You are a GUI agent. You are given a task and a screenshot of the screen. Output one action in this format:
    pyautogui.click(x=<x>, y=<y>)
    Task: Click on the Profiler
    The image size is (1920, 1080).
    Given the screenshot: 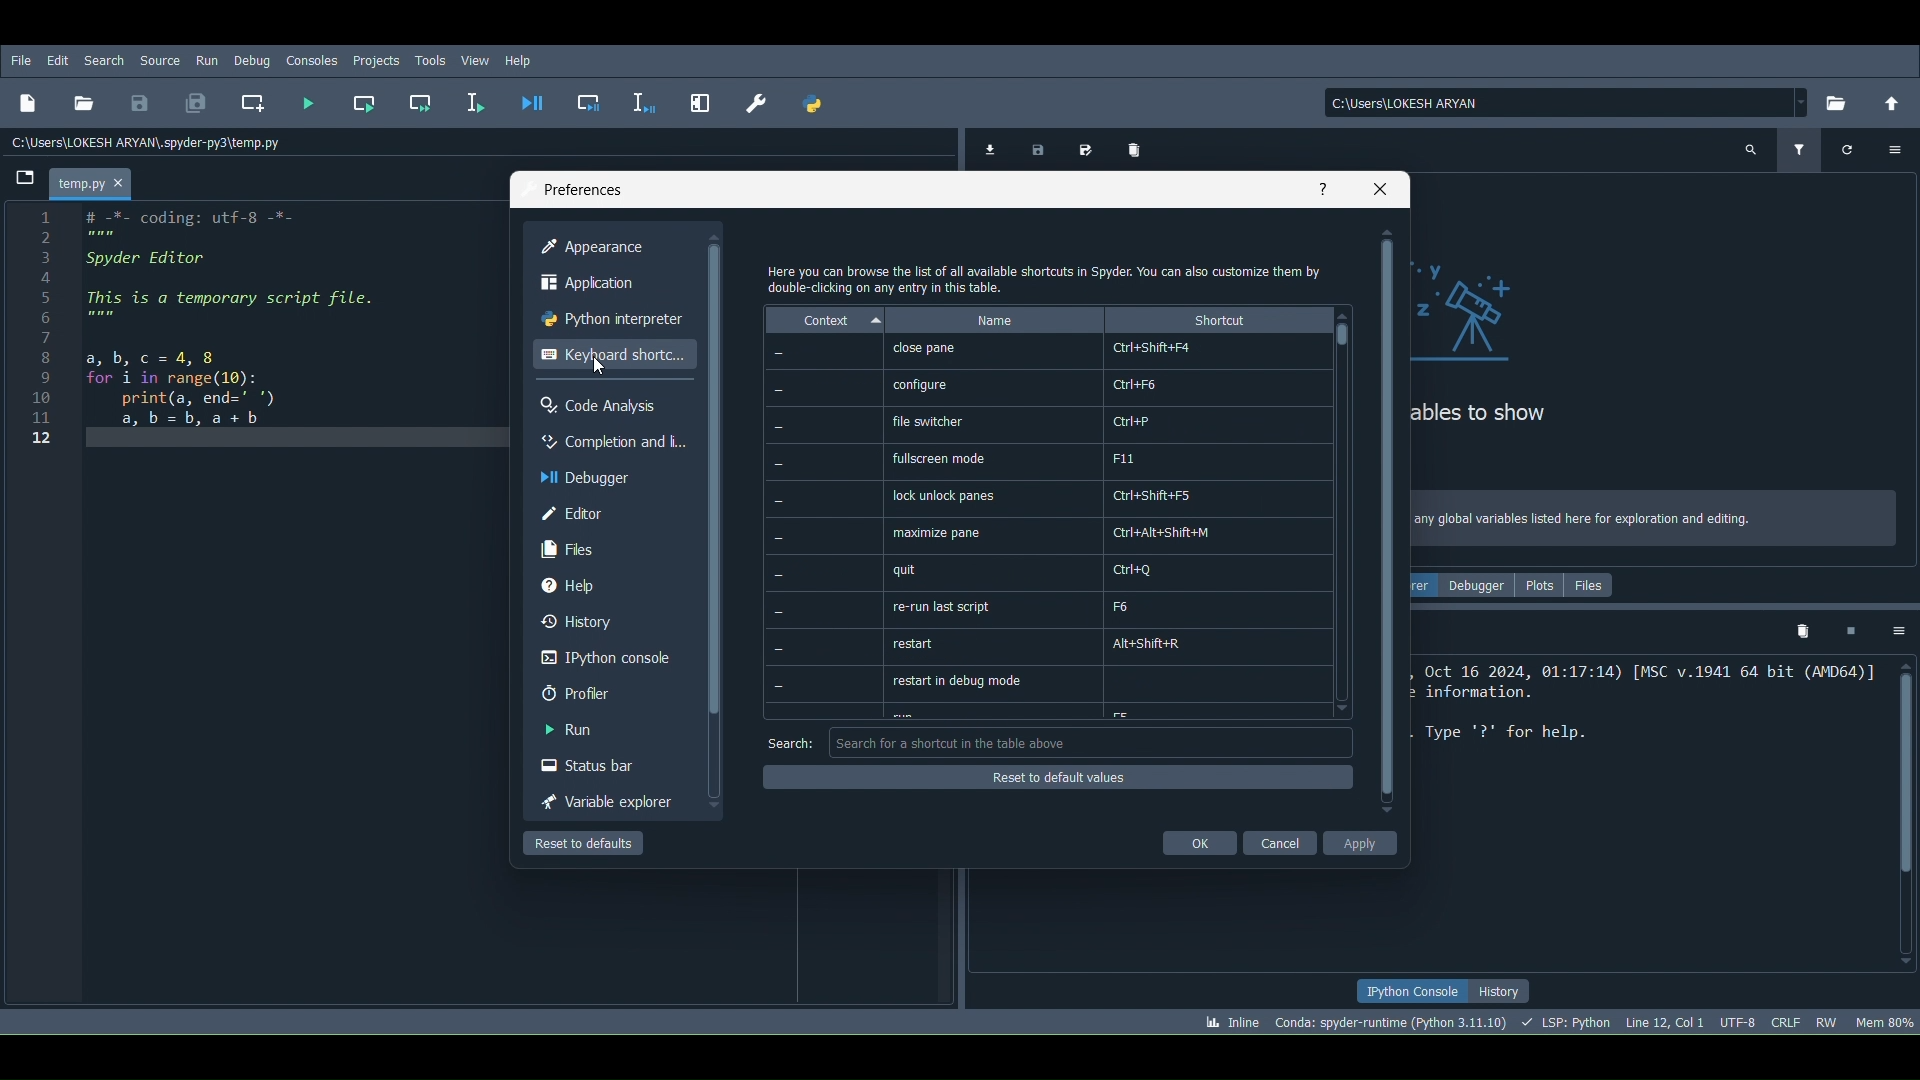 What is the action you would take?
    pyautogui.click(x=600, y=695)
    